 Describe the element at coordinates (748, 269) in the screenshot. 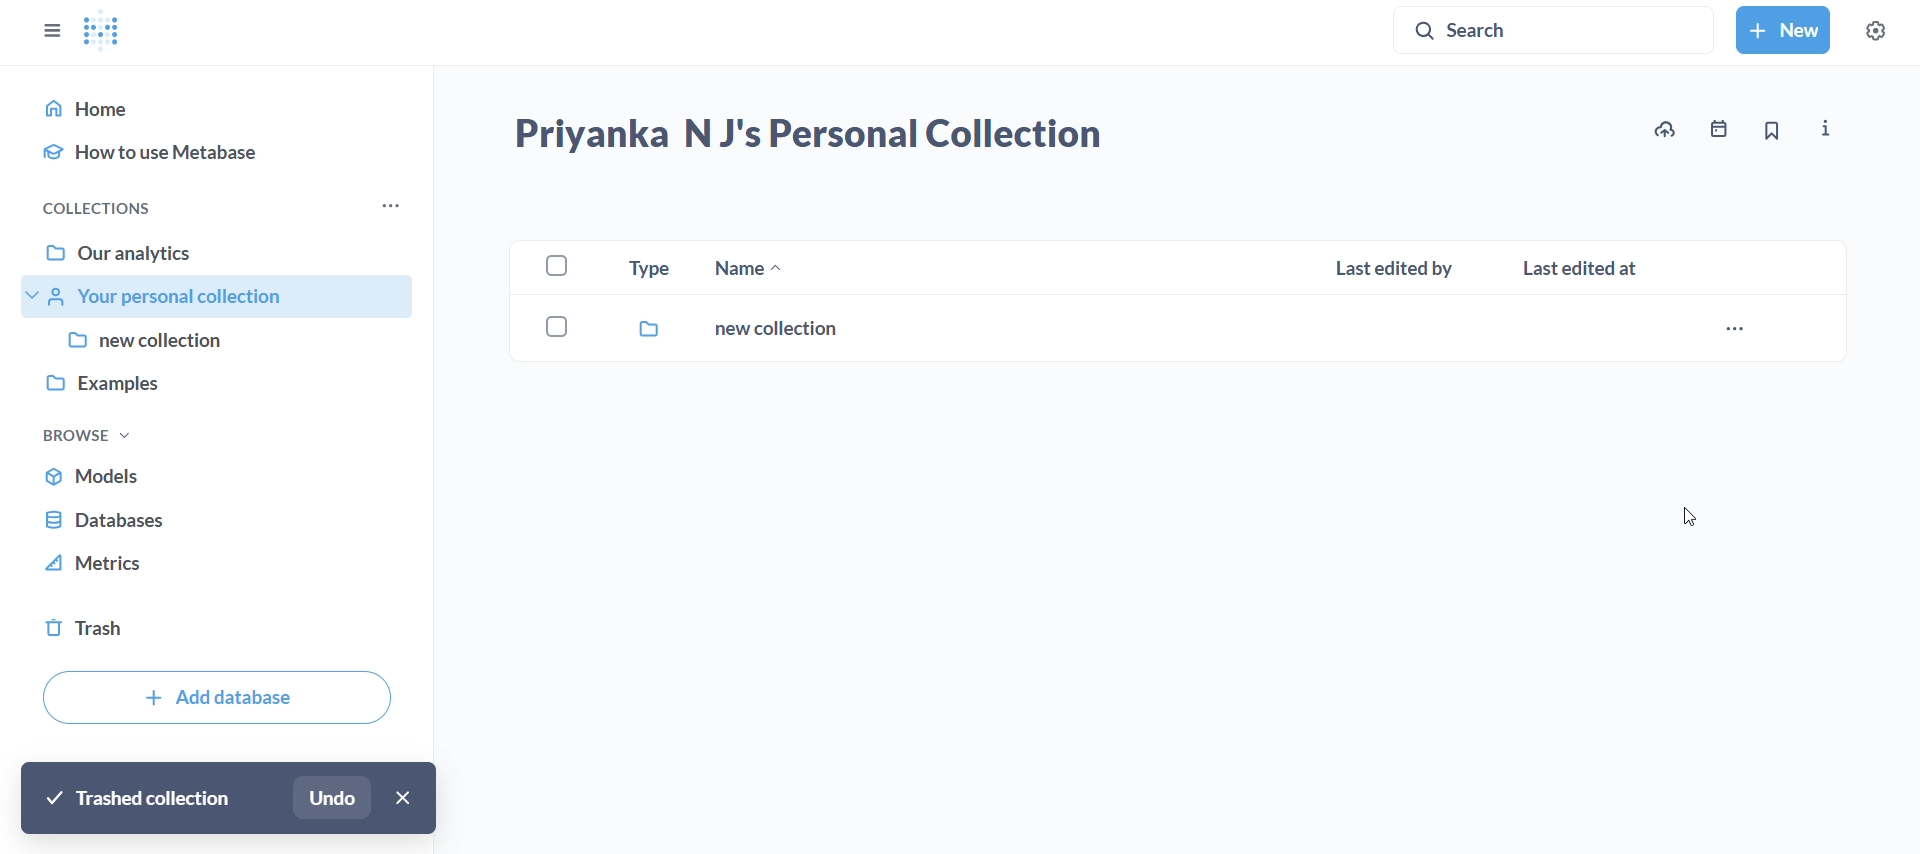

I see `name` at that location.